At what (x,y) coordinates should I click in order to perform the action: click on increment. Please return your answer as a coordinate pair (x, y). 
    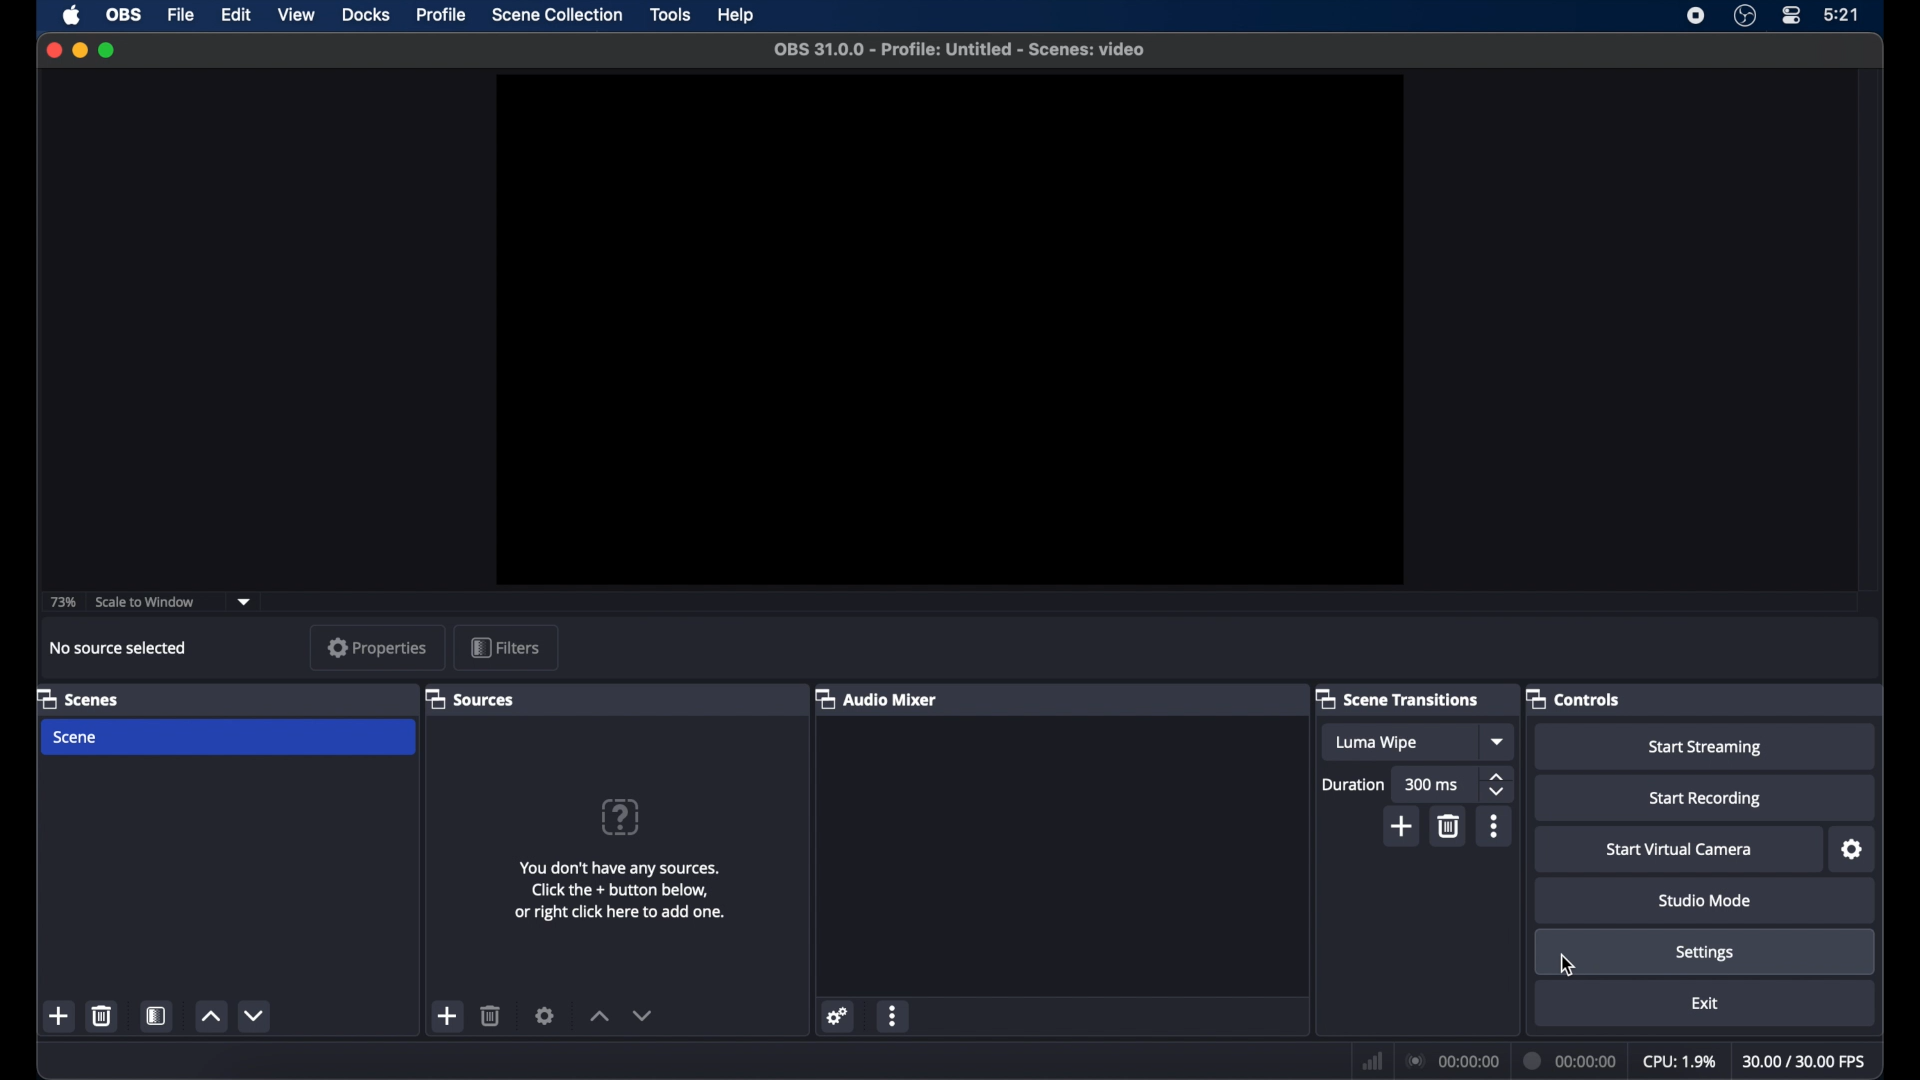
    Looking at the image, I should click on (209, 1017).